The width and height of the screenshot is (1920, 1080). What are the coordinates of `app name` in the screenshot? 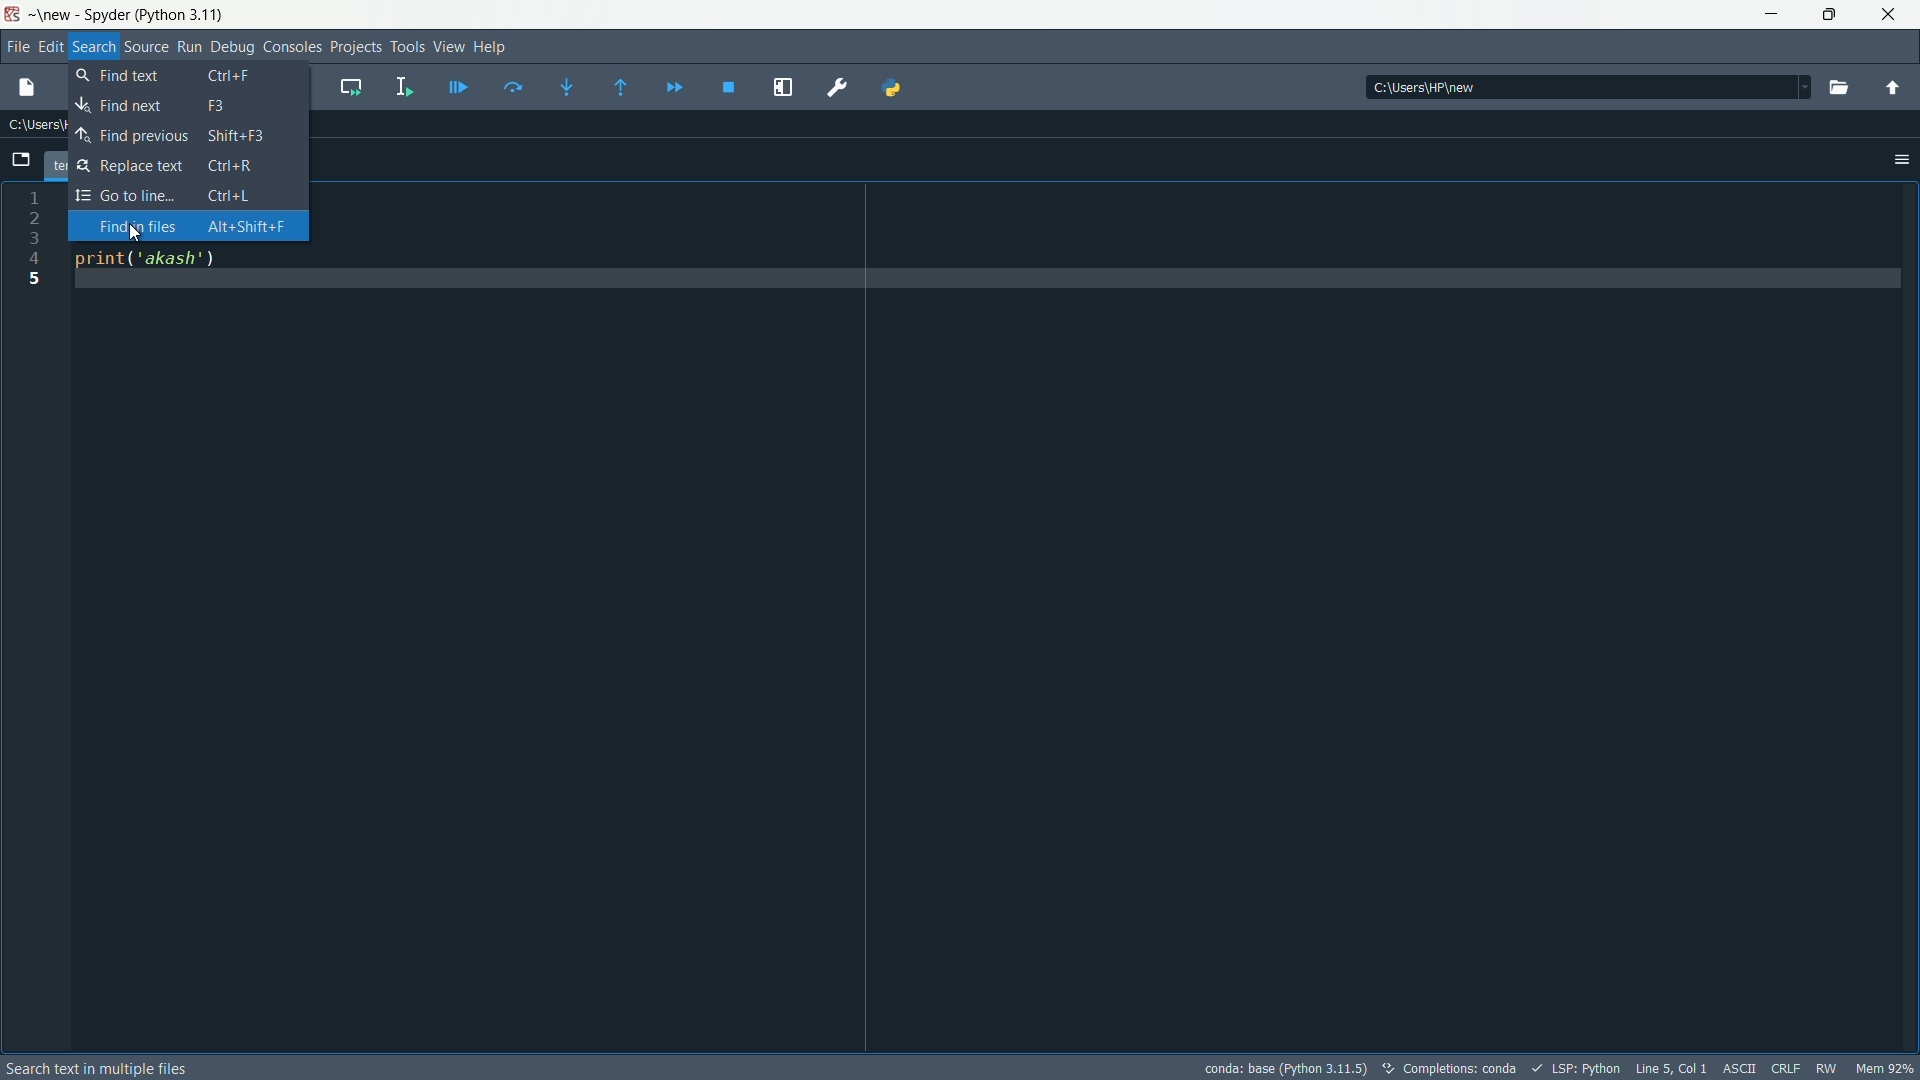 It's located at (106, 16).